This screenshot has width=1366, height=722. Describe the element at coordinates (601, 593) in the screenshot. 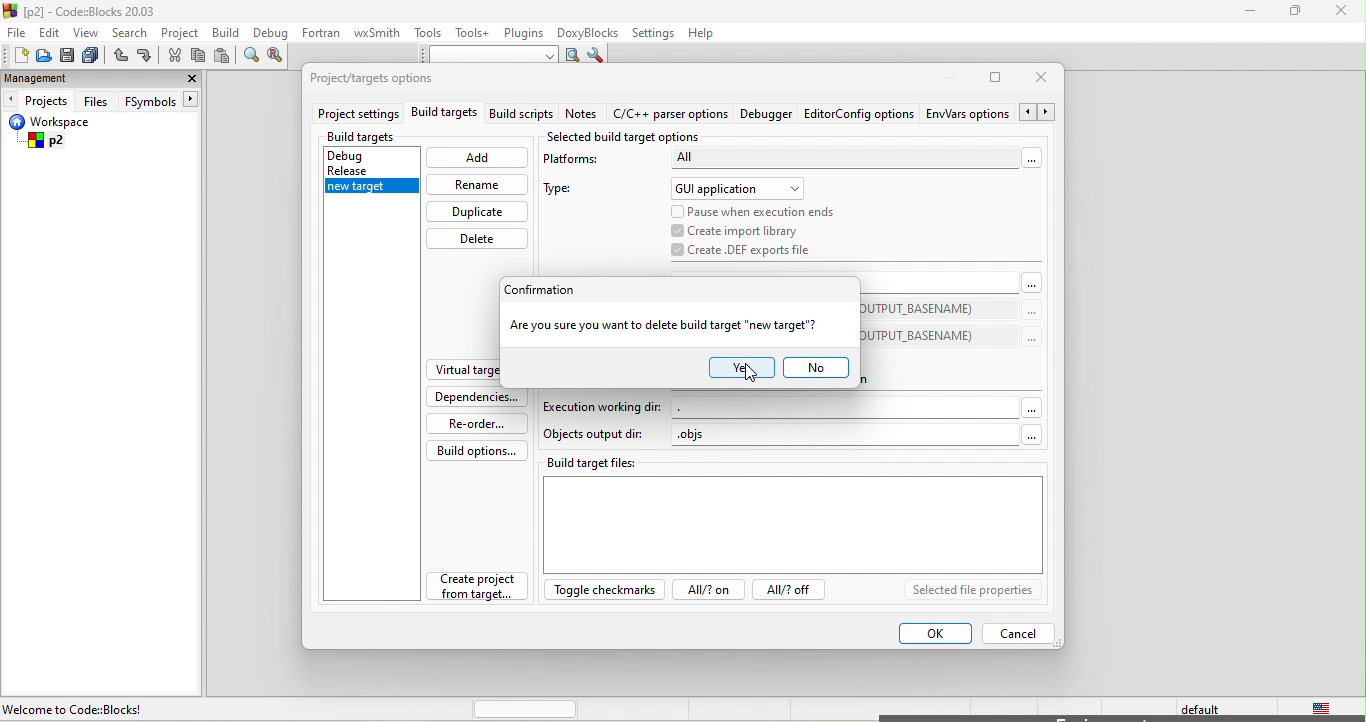

I see `toggle checkmarks` at that location.